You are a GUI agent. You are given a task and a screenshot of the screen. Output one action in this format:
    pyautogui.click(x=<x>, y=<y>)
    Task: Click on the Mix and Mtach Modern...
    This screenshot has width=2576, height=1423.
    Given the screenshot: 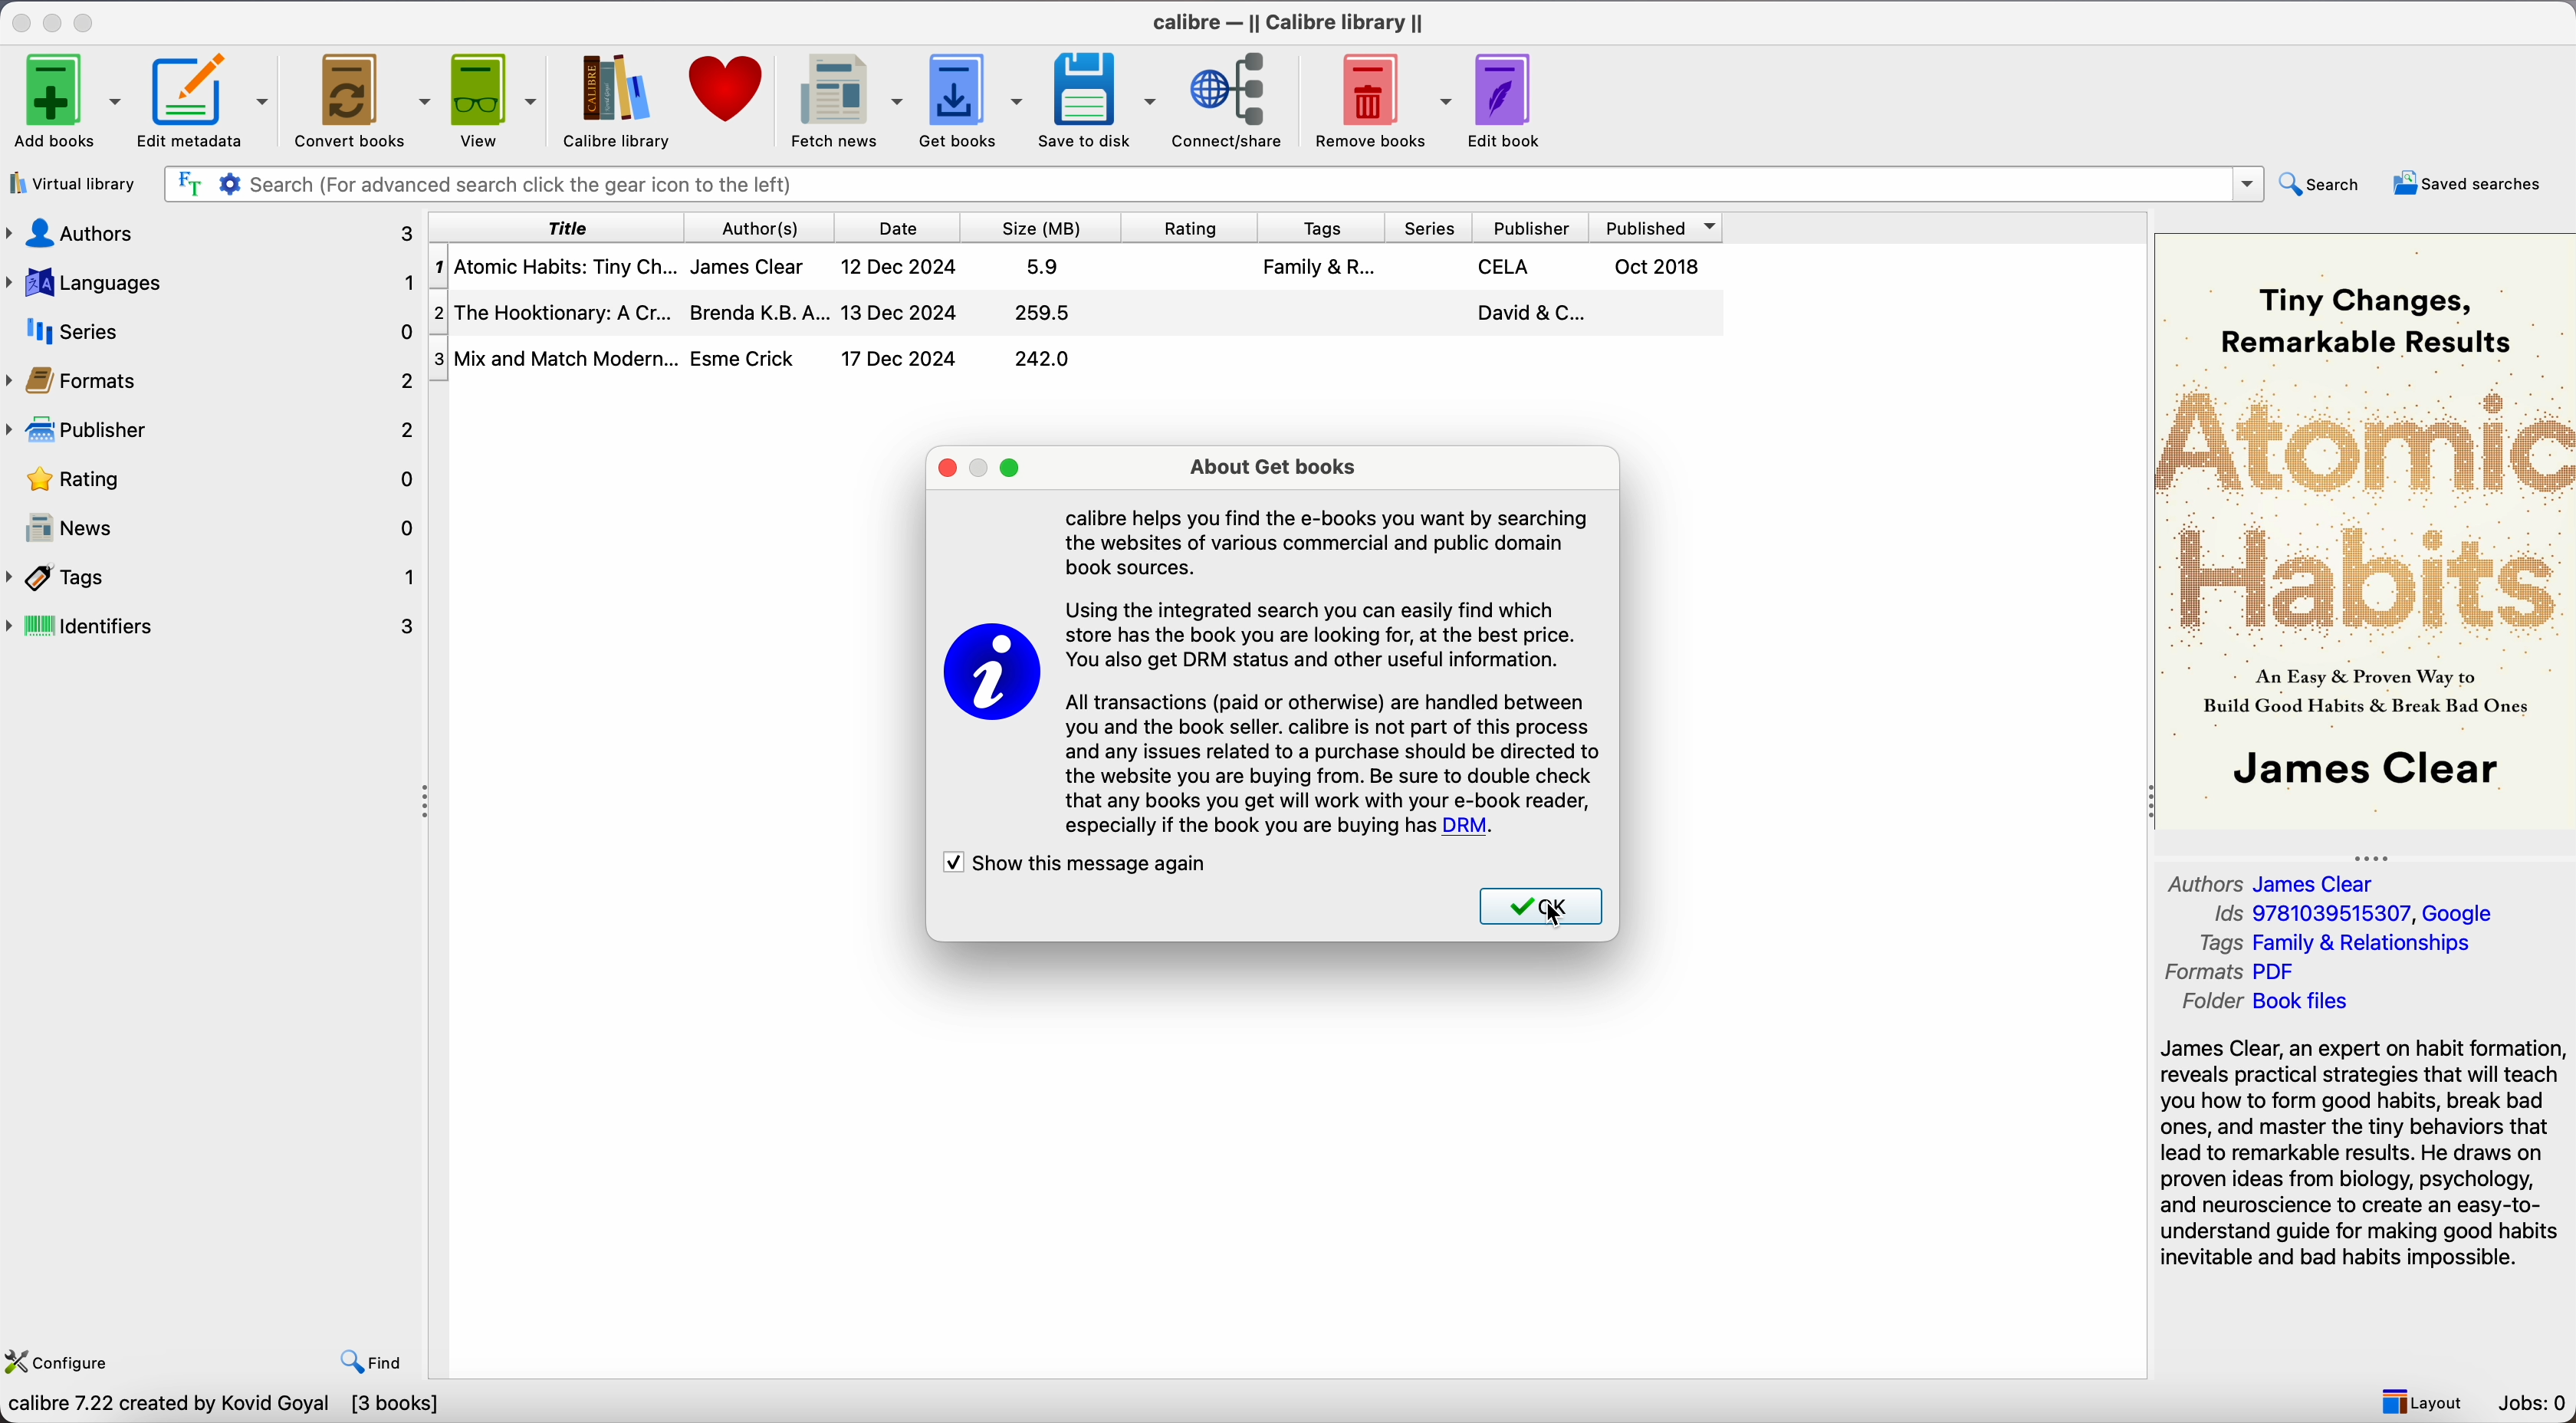 What is the action you would take?
    pyautogui.click(x=552, y=358)
    